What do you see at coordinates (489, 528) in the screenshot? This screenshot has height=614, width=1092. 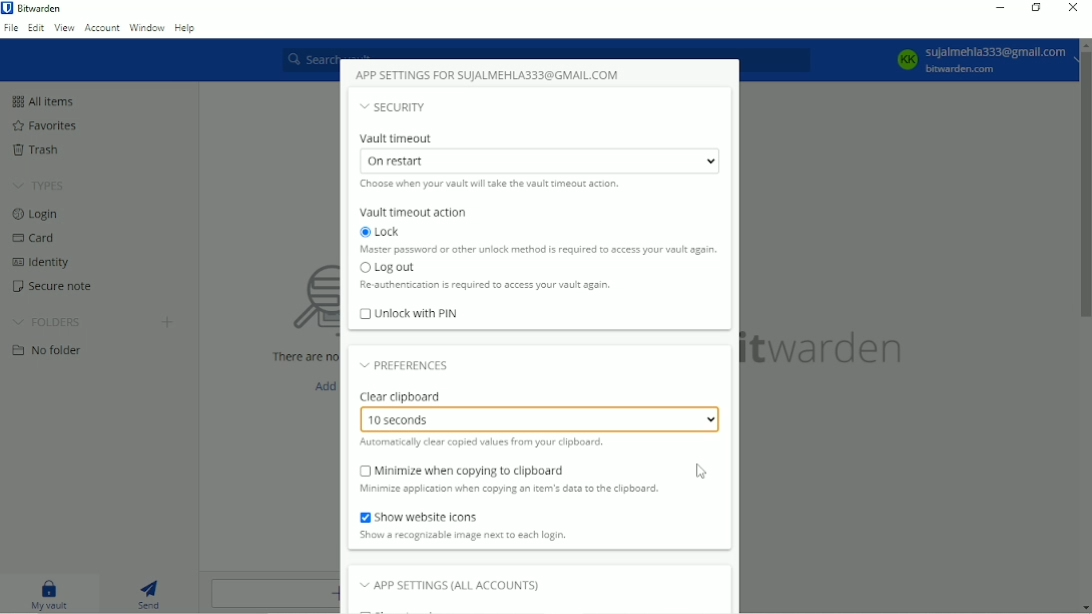 I see `8 Show website icons.
Show a recogrizable mage next to each login.` at bounding box center [489, 528].